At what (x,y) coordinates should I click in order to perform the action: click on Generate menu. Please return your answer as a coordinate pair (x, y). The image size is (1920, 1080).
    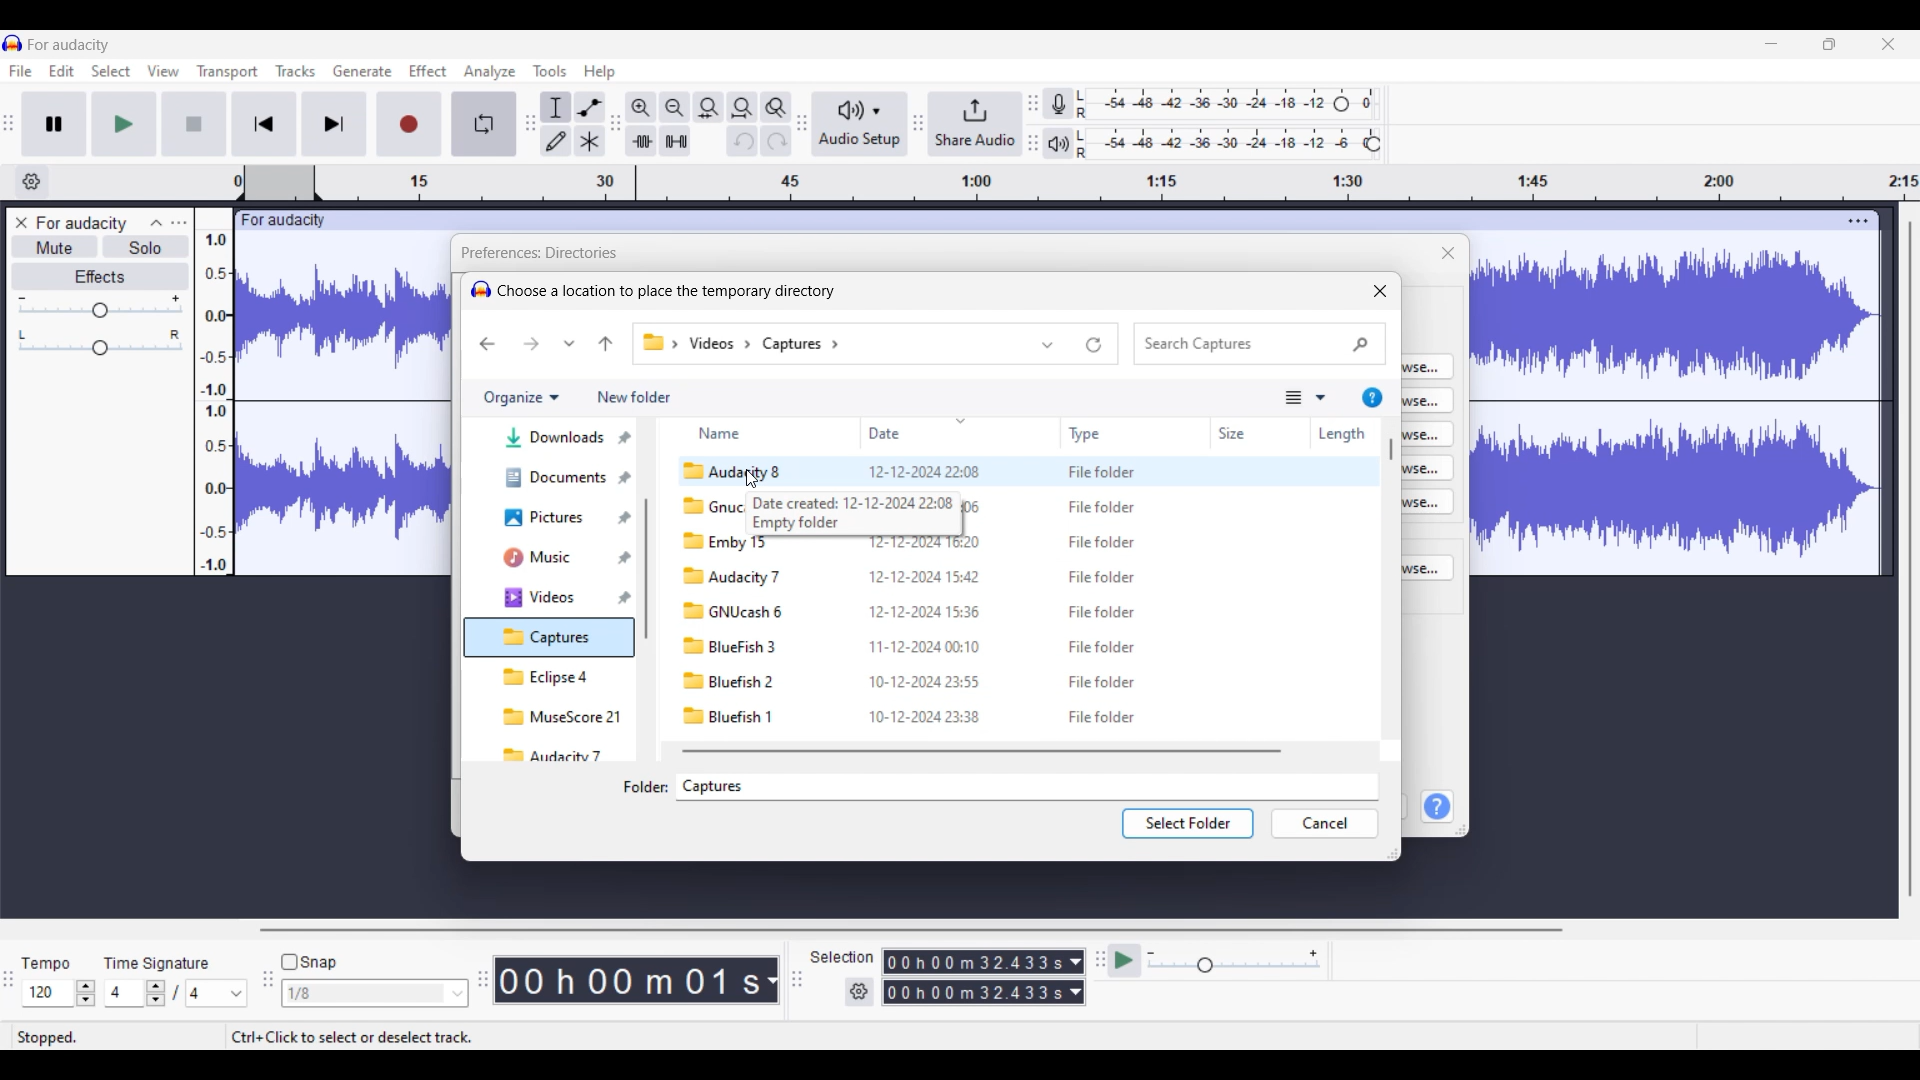
    Looking at the image, I should click on (362, 71).